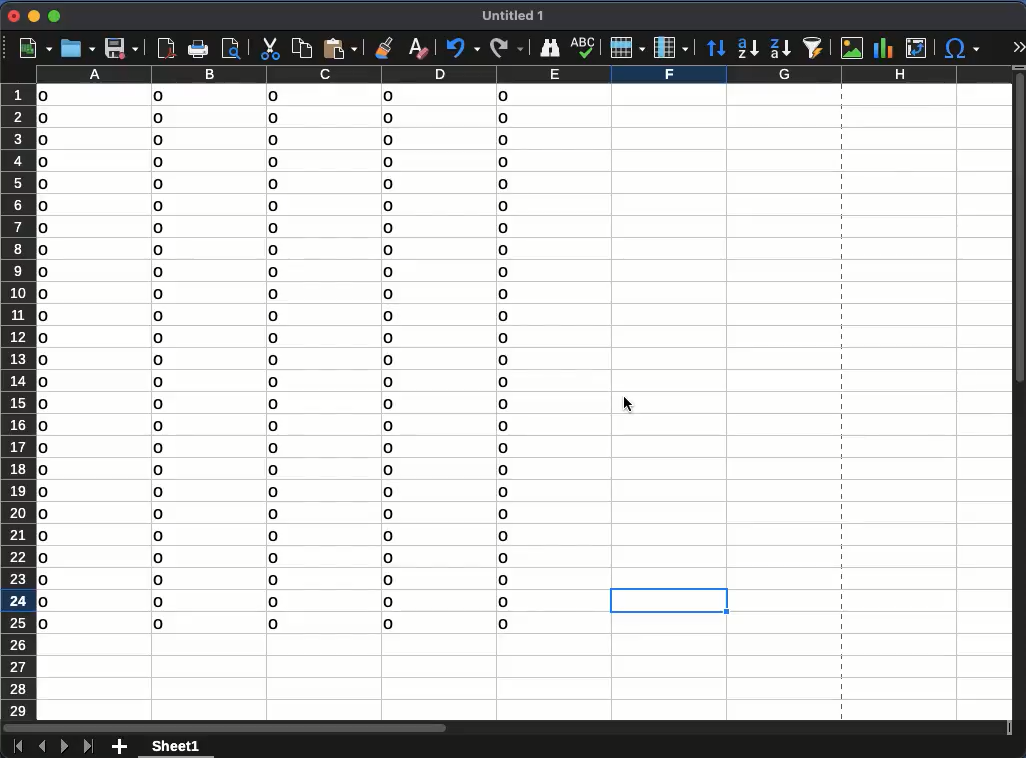 This screenshot has width=1026, height=758. Describe the element at coordinates (269, 49) in the screenshot. I see `cut` at that location.